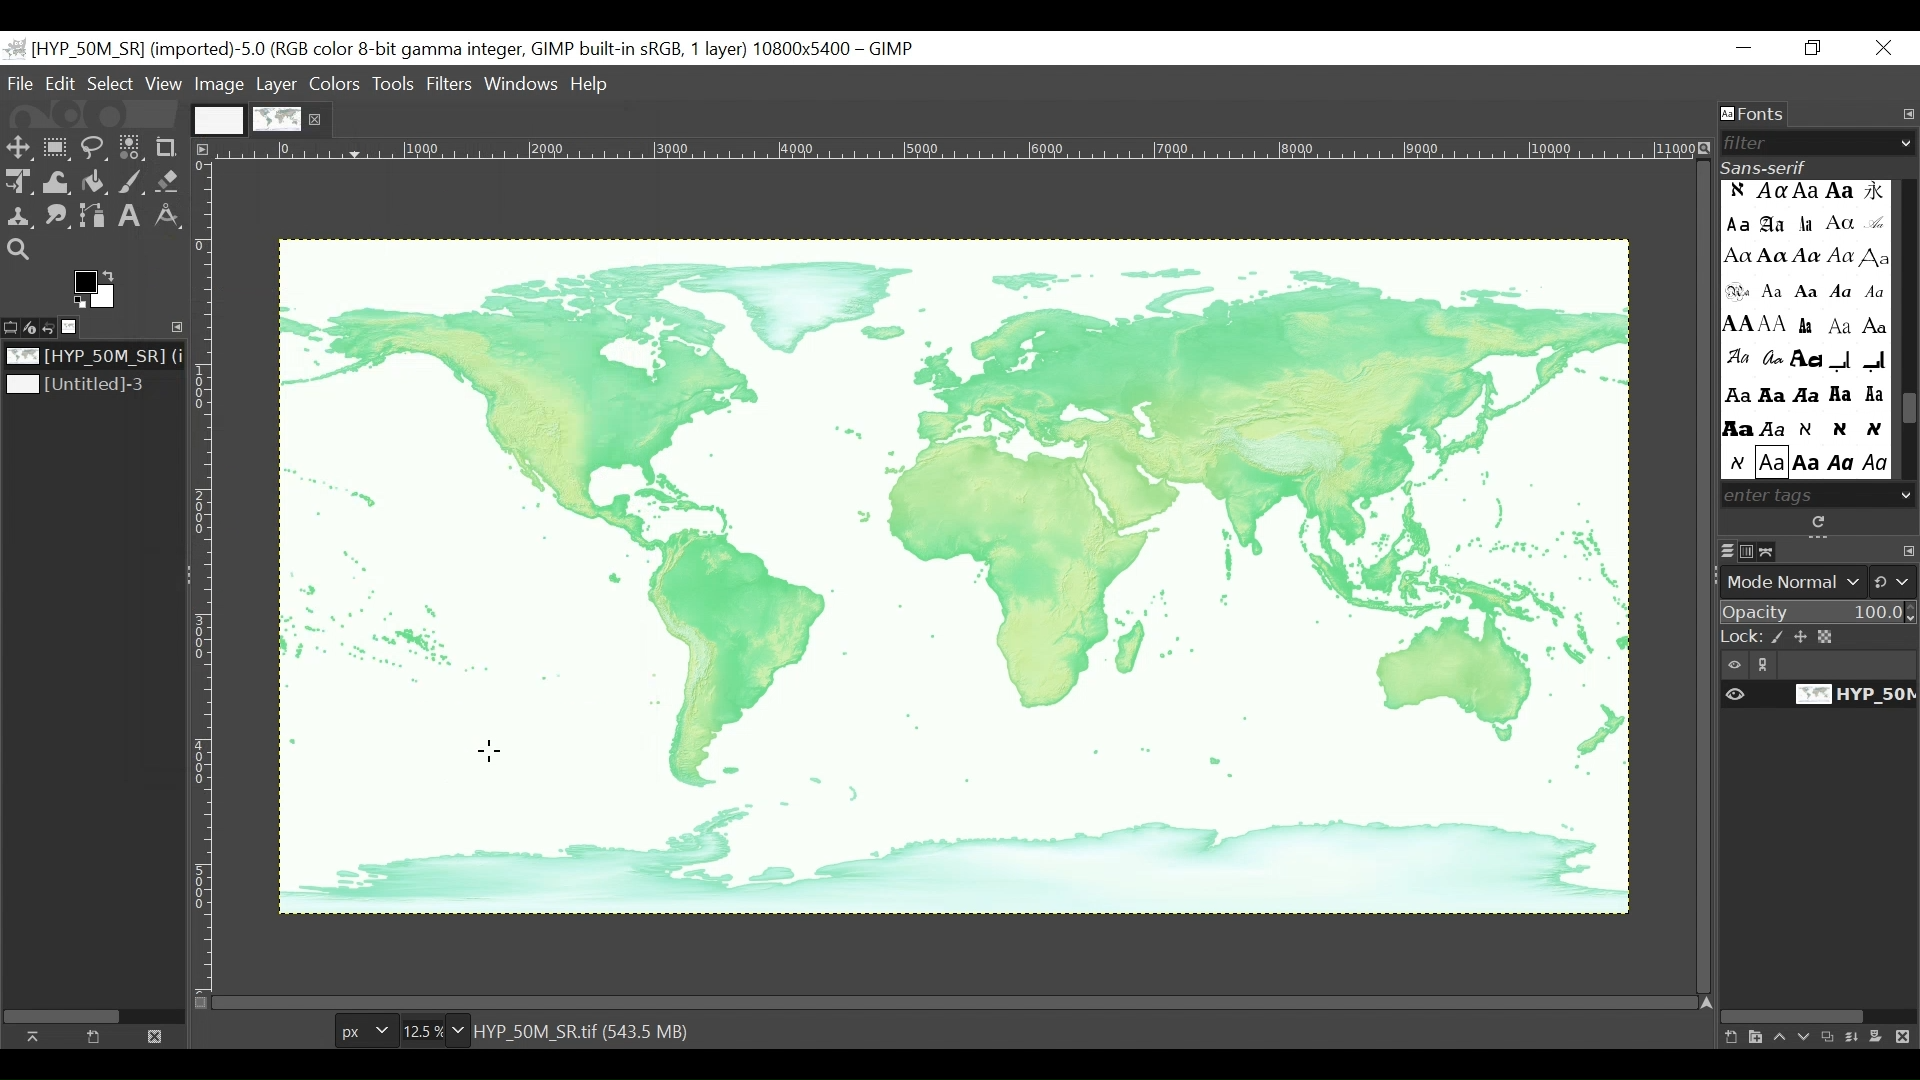 The image size is (1920, 1080). I want to click on Raise this image display, so click(38, 1036).